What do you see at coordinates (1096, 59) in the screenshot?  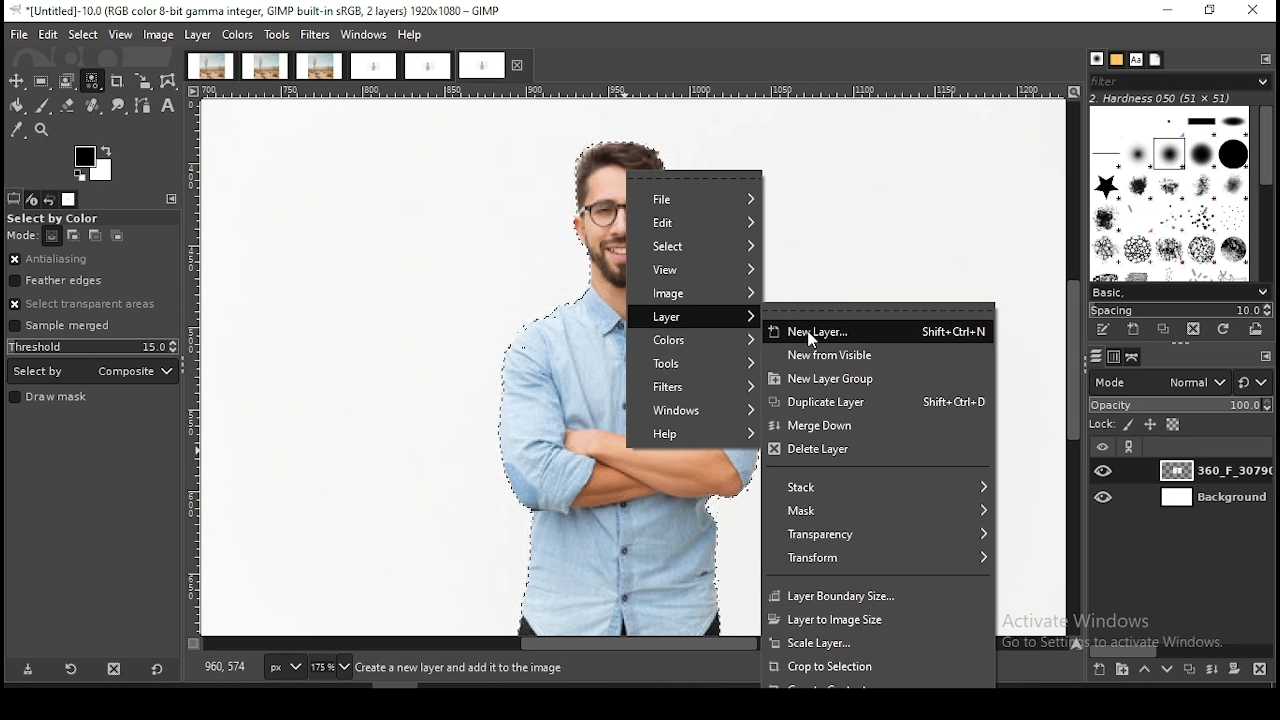 I see `brushes` at bounding box center [1096, 59].